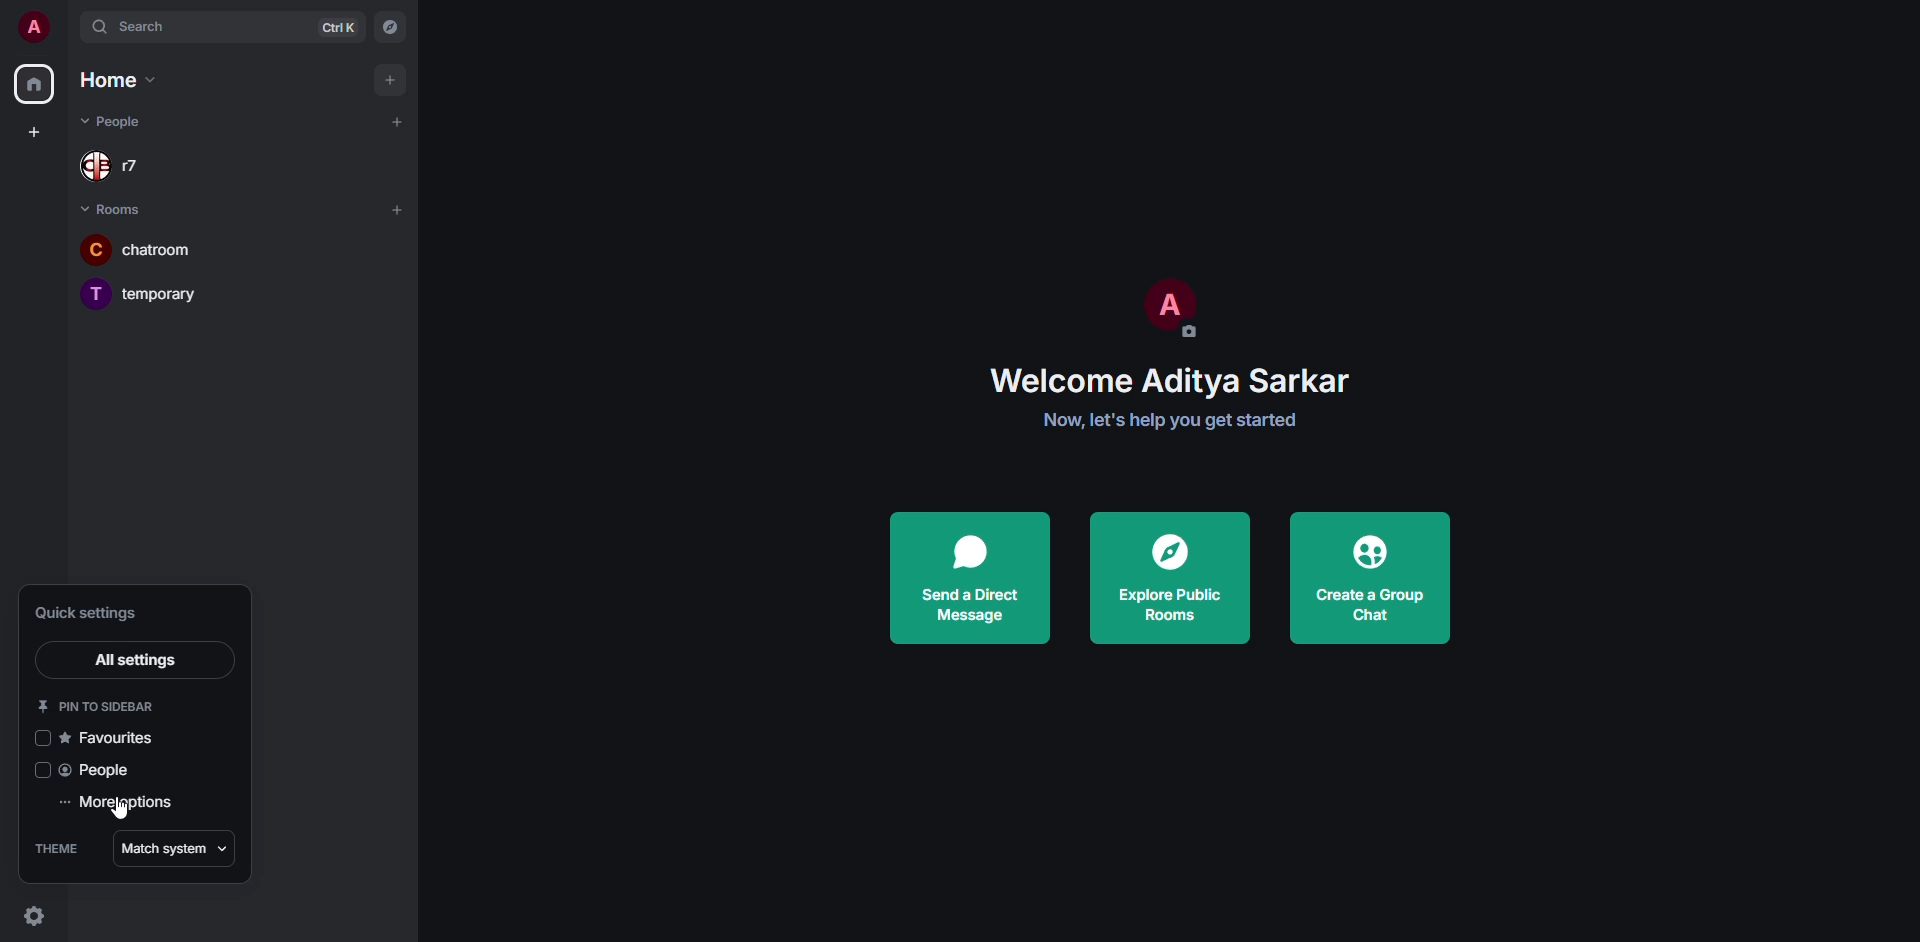 This screenshot has width=1920, height=942. What do you see at coordinates (121, 210) in the screenshot?
I see `rooms` at bounding box center [121, 210].